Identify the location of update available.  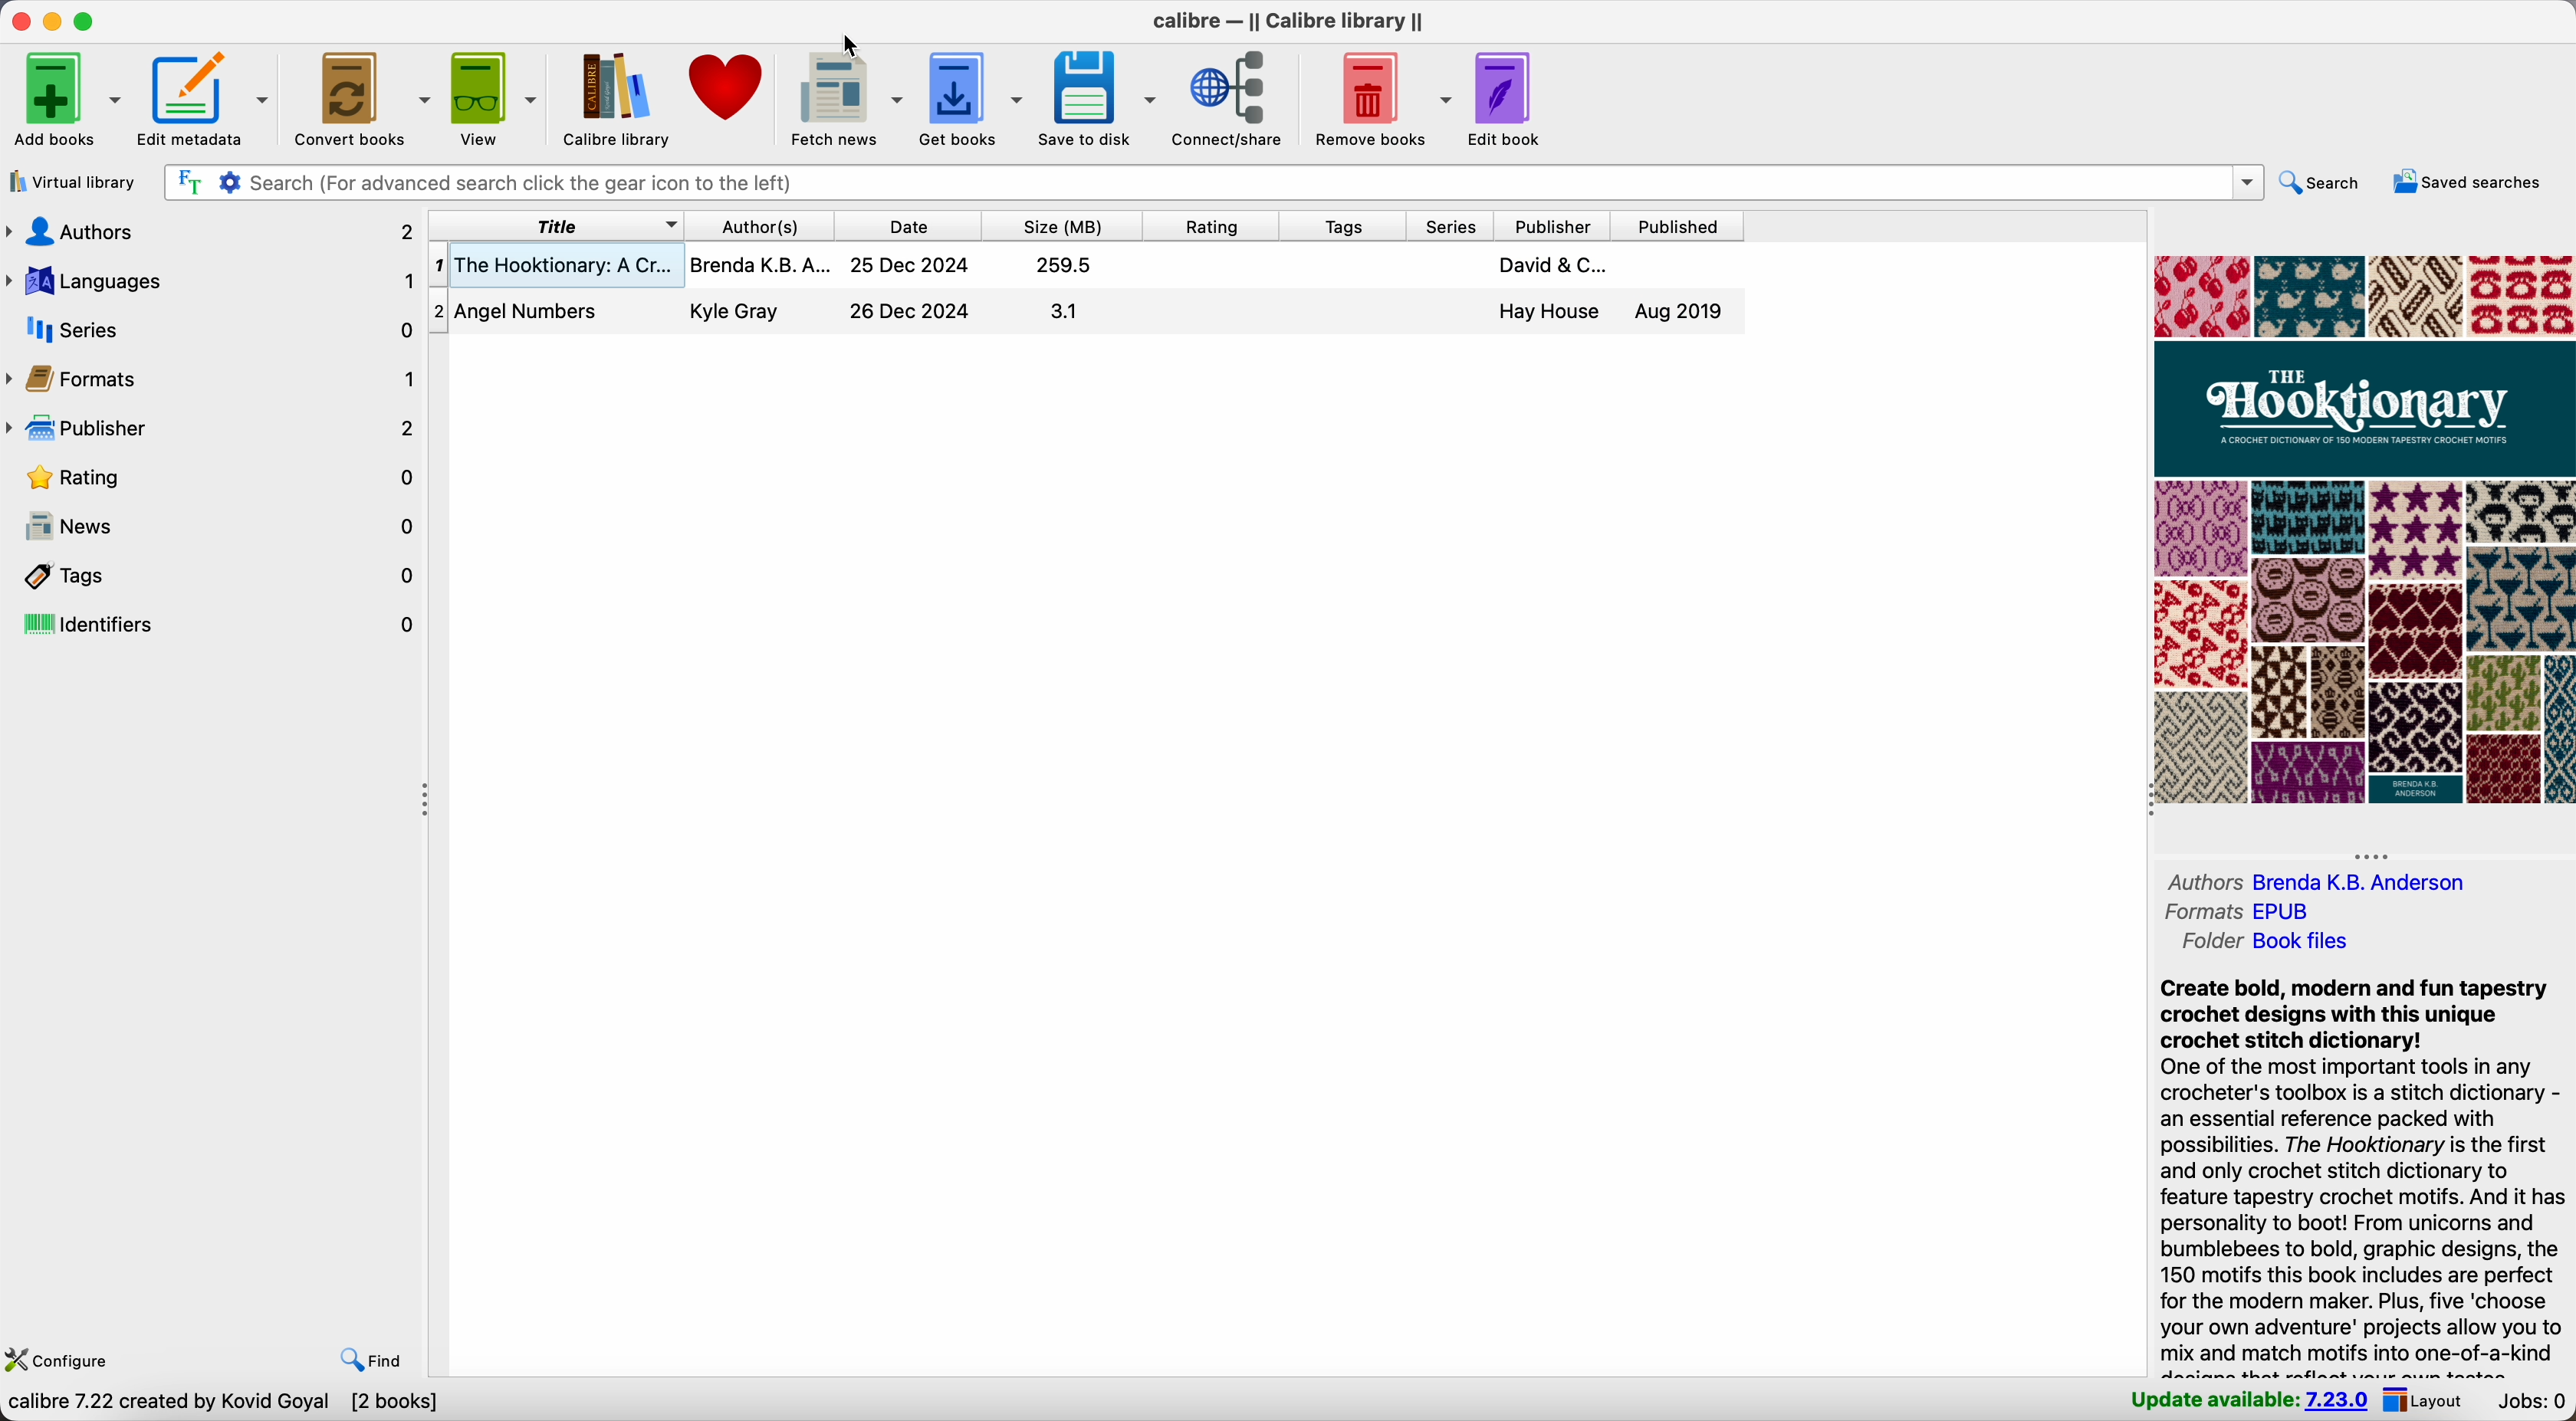
(2248, 1397).